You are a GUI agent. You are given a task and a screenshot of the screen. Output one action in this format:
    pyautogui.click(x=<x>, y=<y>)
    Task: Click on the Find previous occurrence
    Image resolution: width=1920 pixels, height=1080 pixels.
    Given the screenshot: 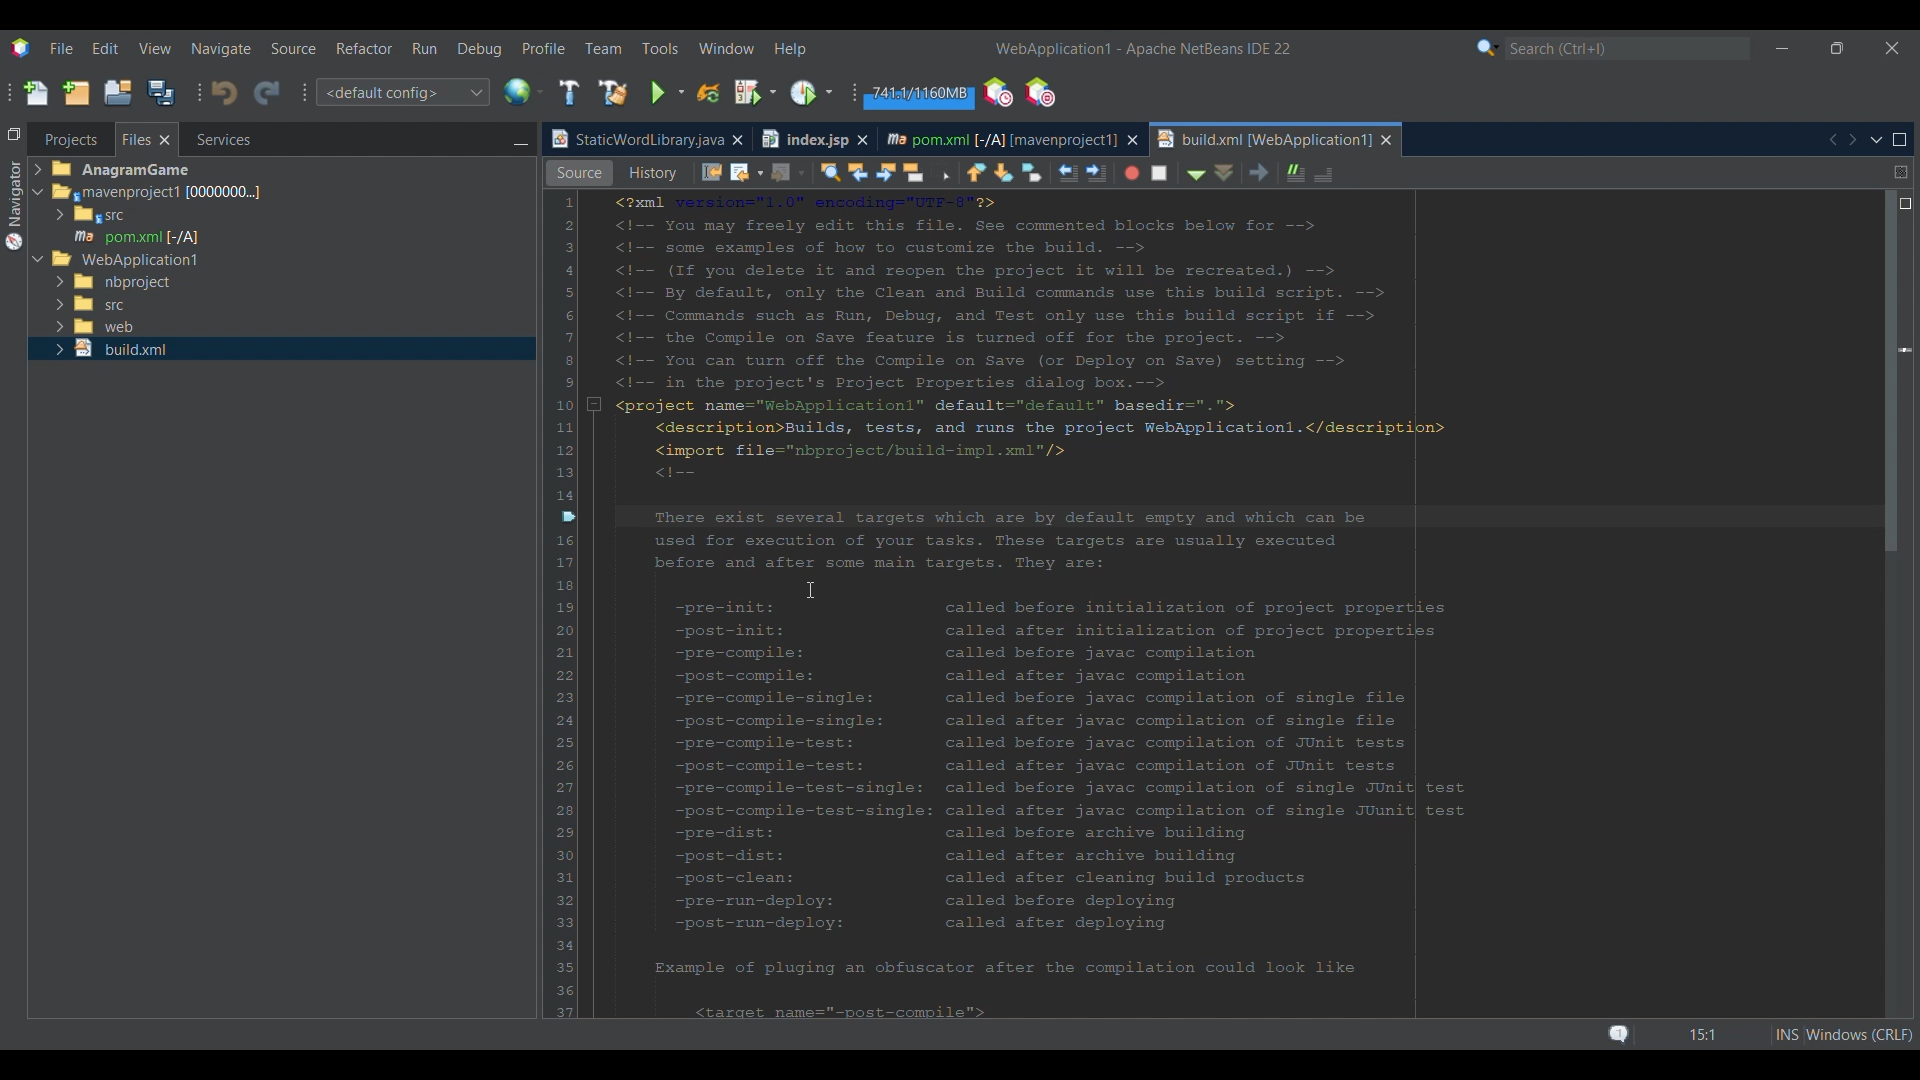 What is the action you would take?
    pyautogui.click(x=1039, y=174)
    